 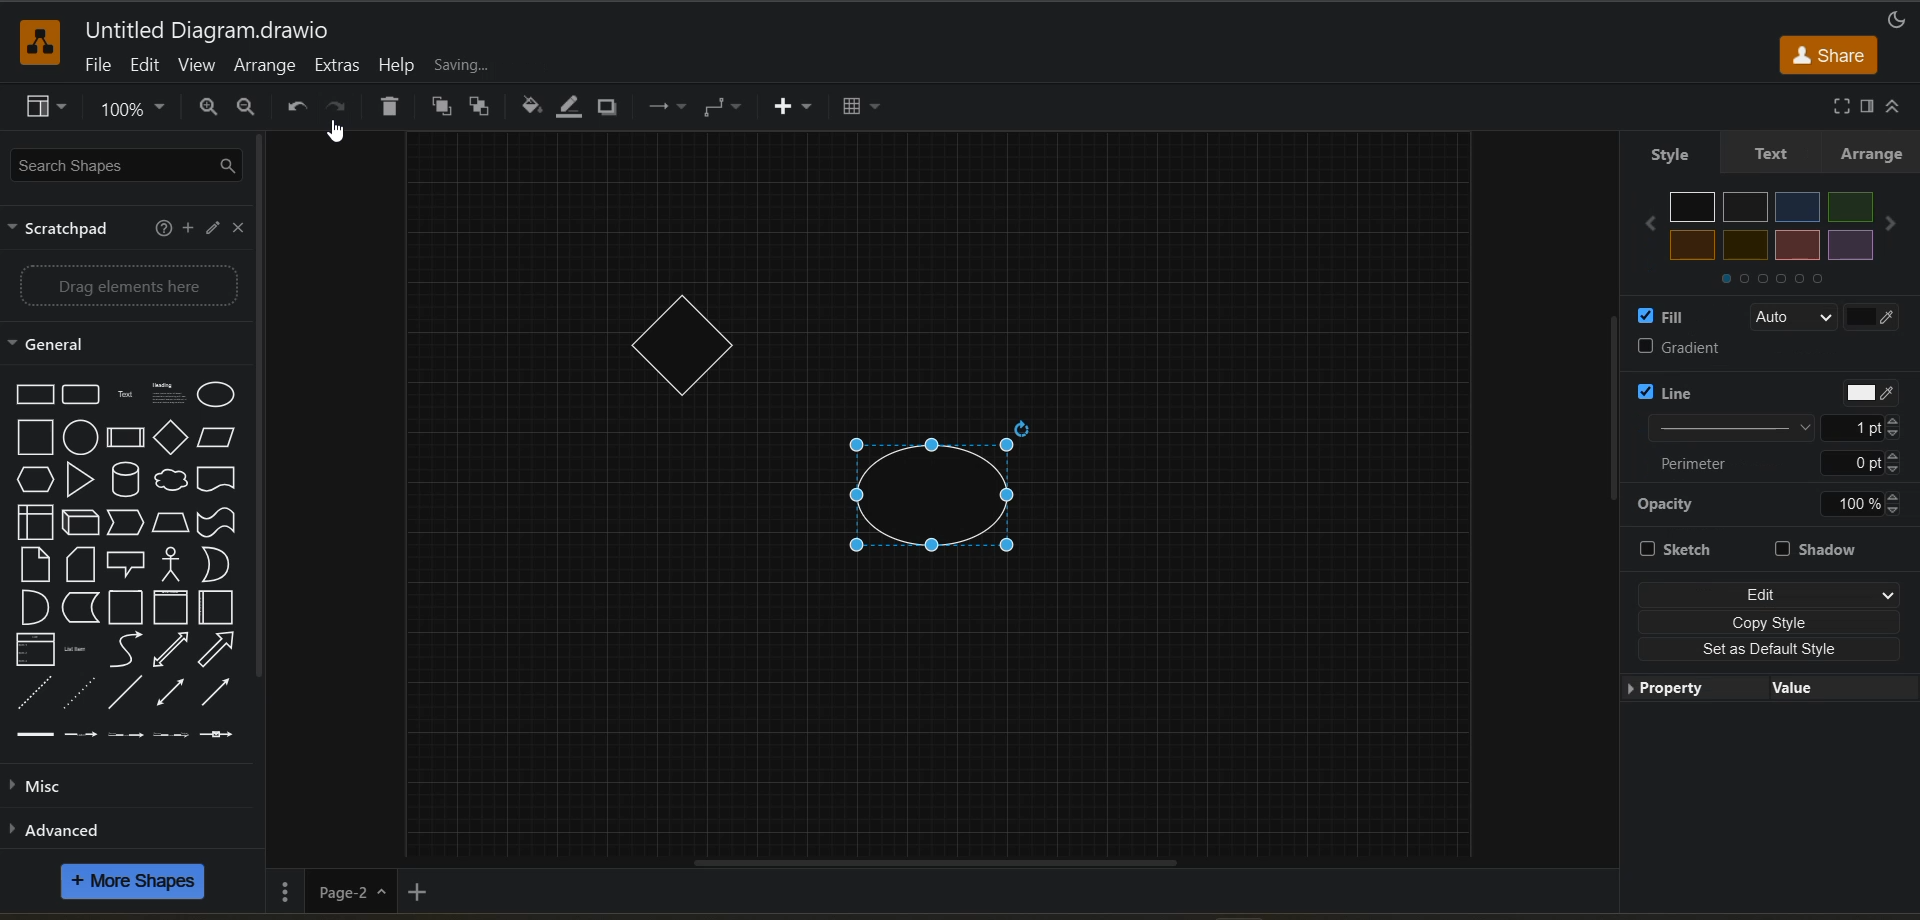 I want to click on scratchpad, so click(x=60, y=229).